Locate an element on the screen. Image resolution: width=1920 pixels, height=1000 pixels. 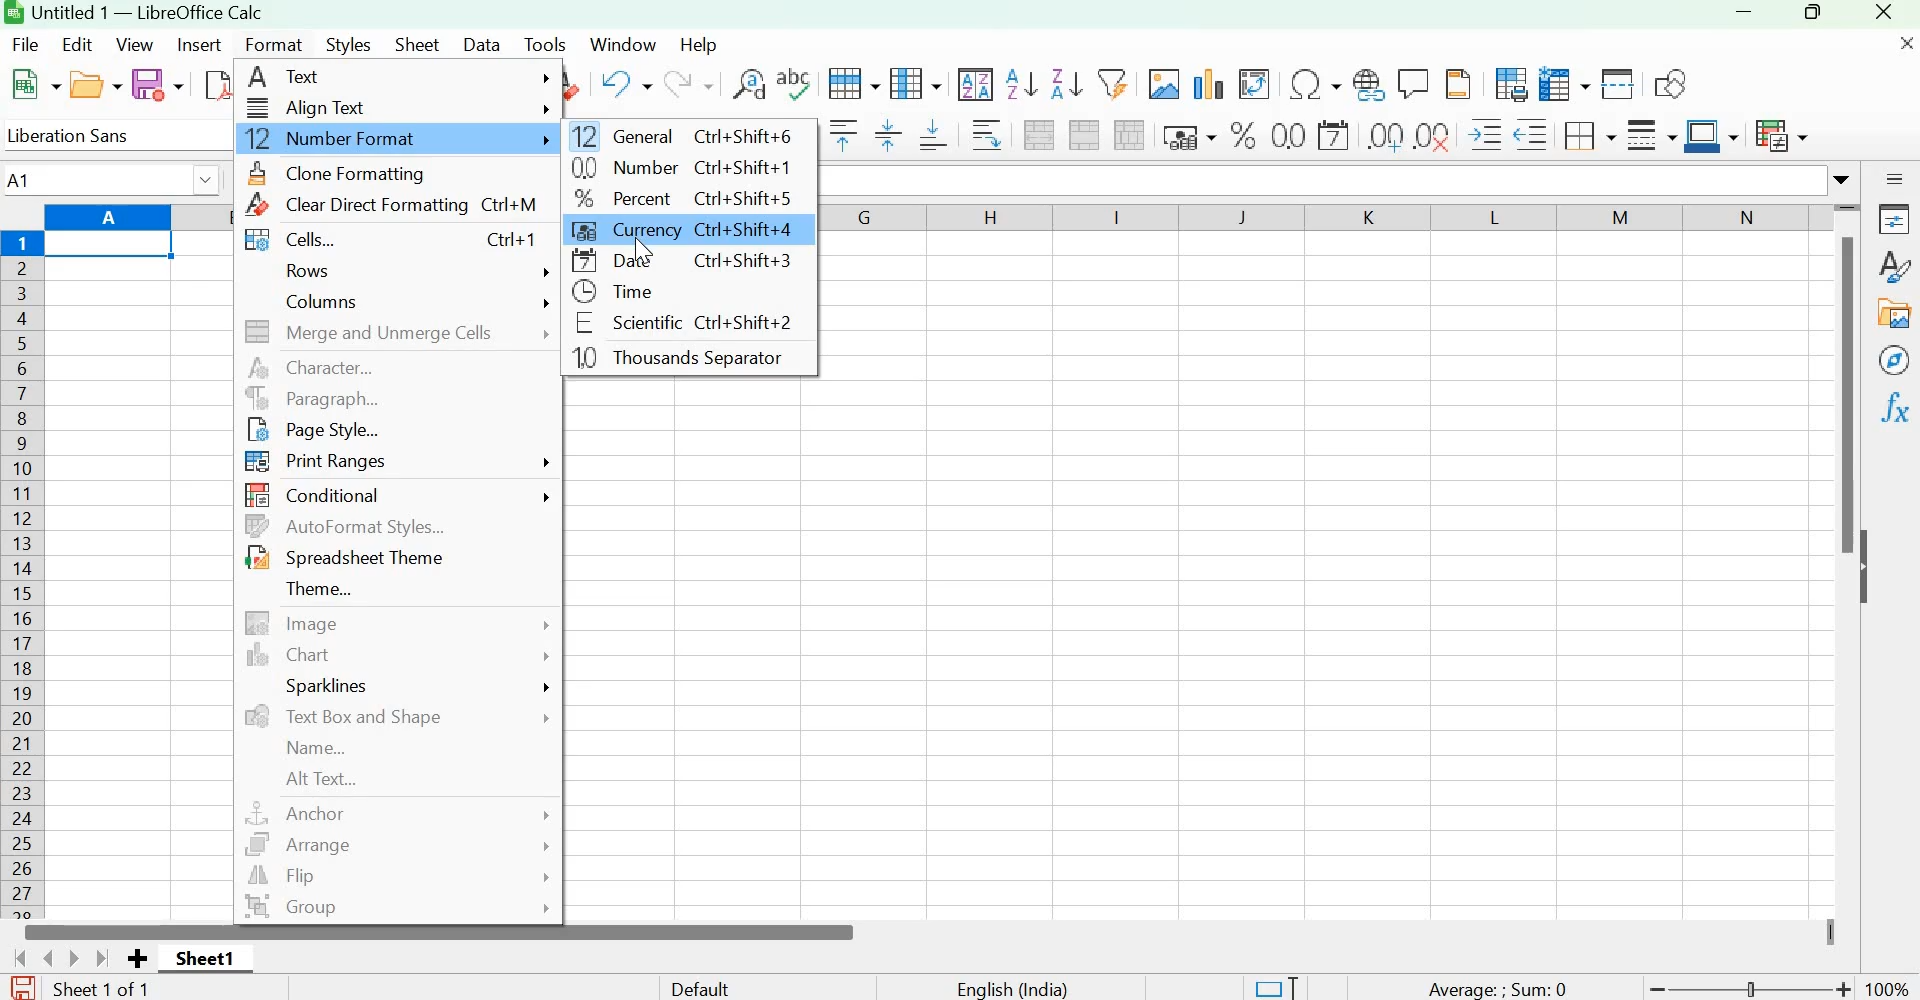
Alt Text is located at coordinates (322, 779).